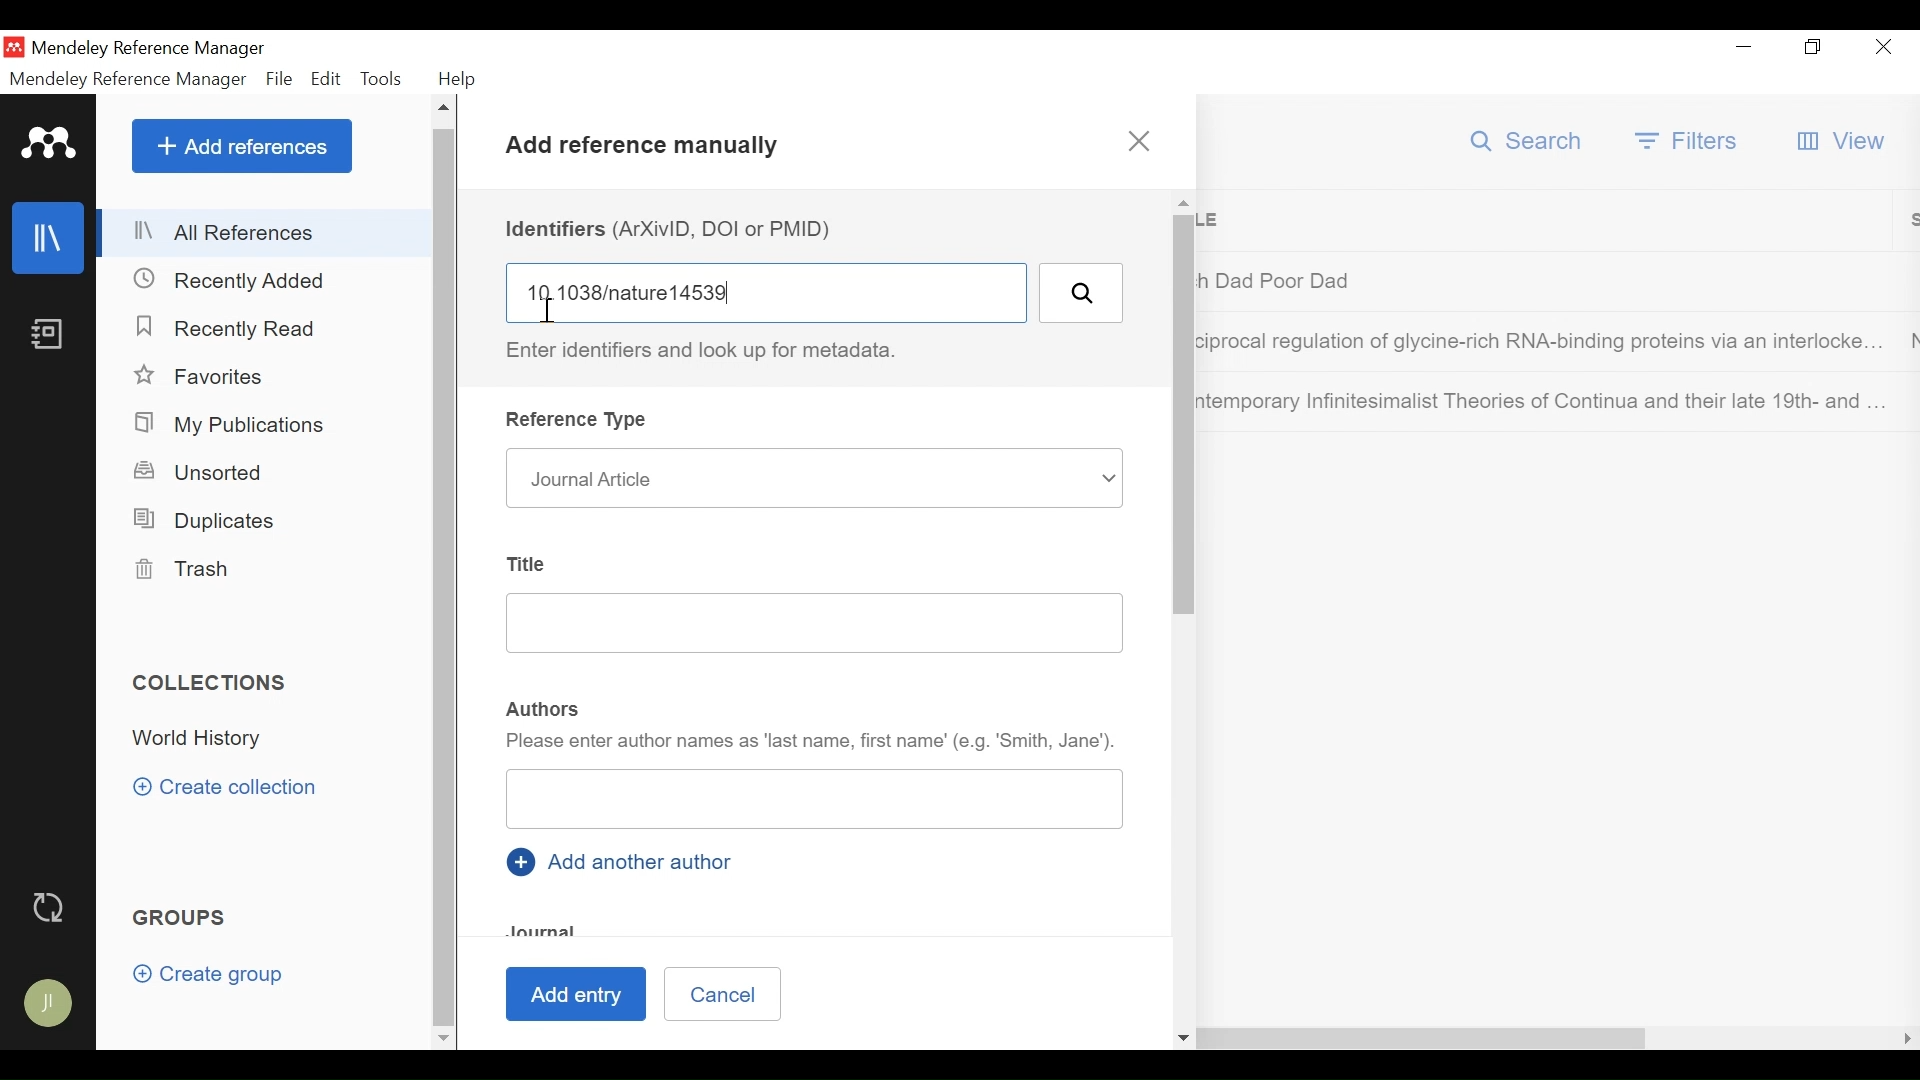 The height and width of the screenshot is (1080, 1920). I want to click on Title name box, so click(797, 626).